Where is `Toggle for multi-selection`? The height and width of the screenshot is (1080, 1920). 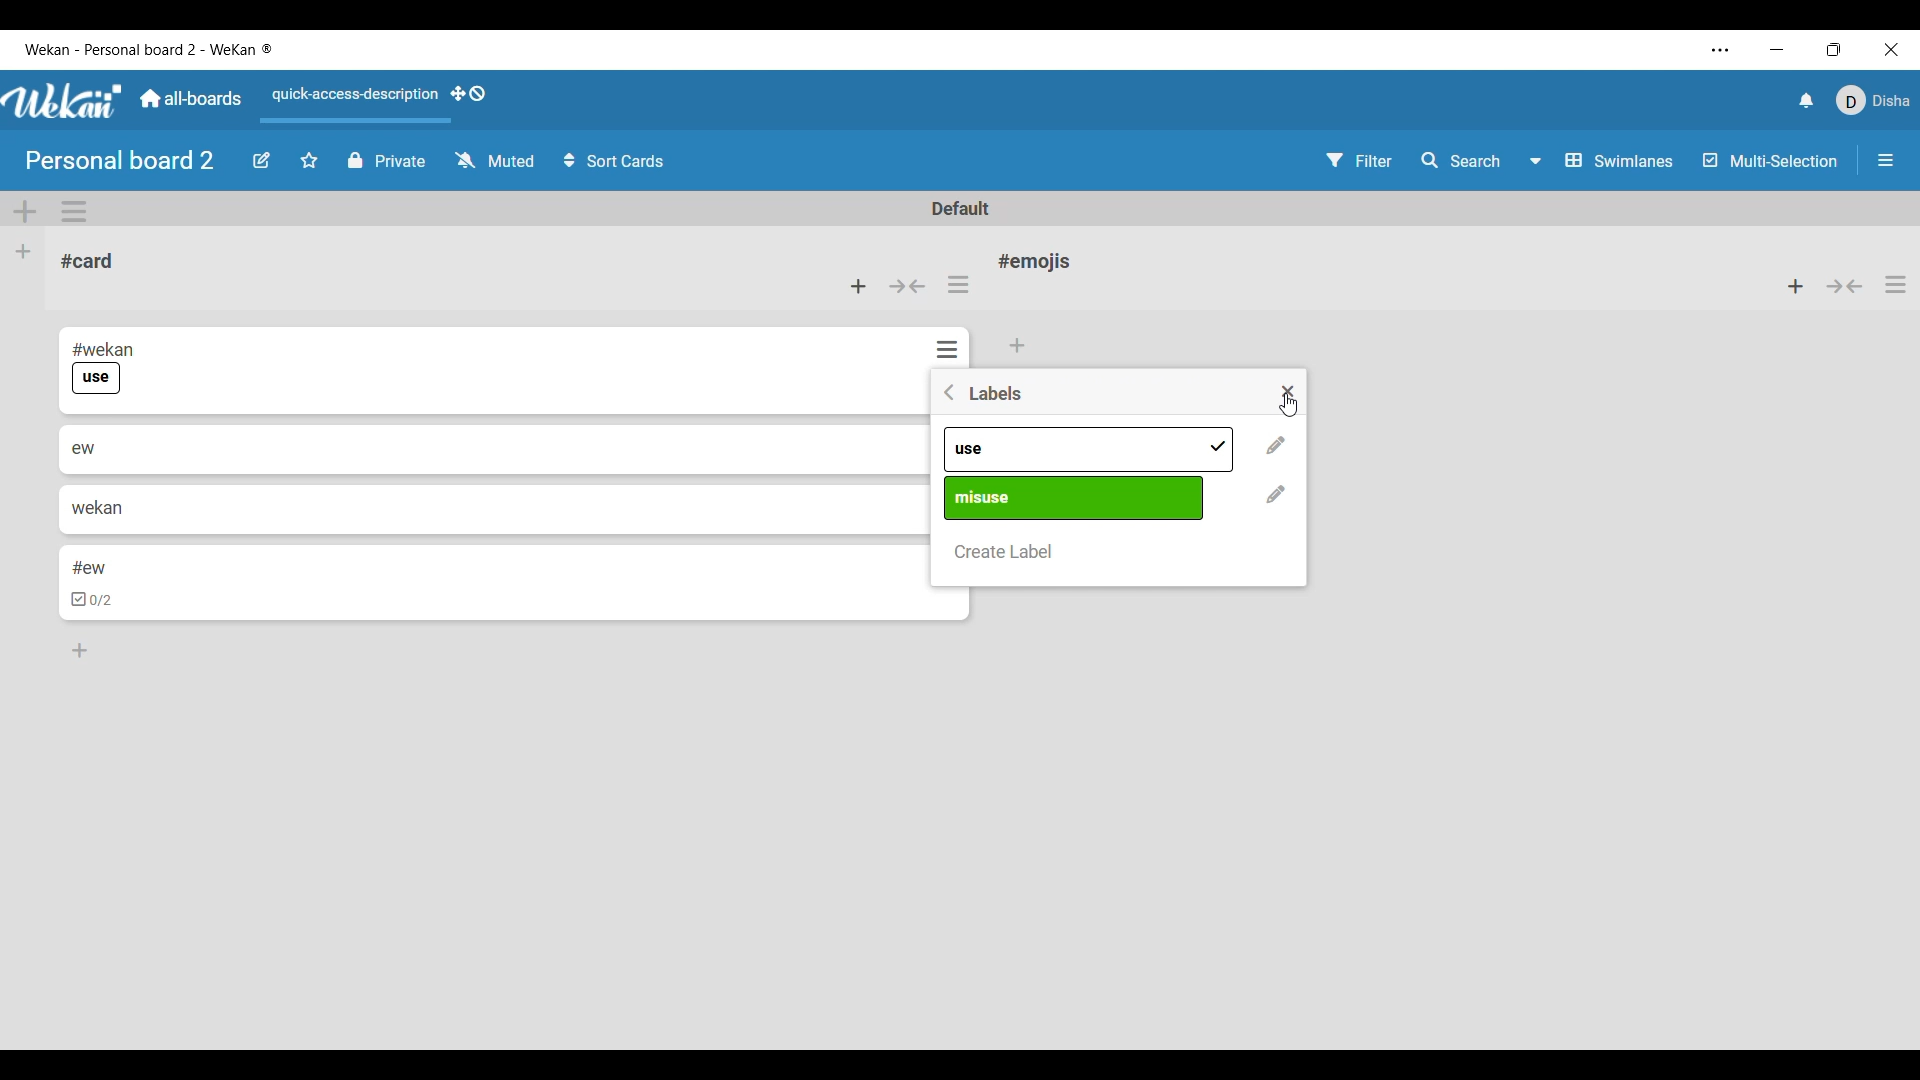
Toggle for multi-selection is located at coordinates (1771, 160).